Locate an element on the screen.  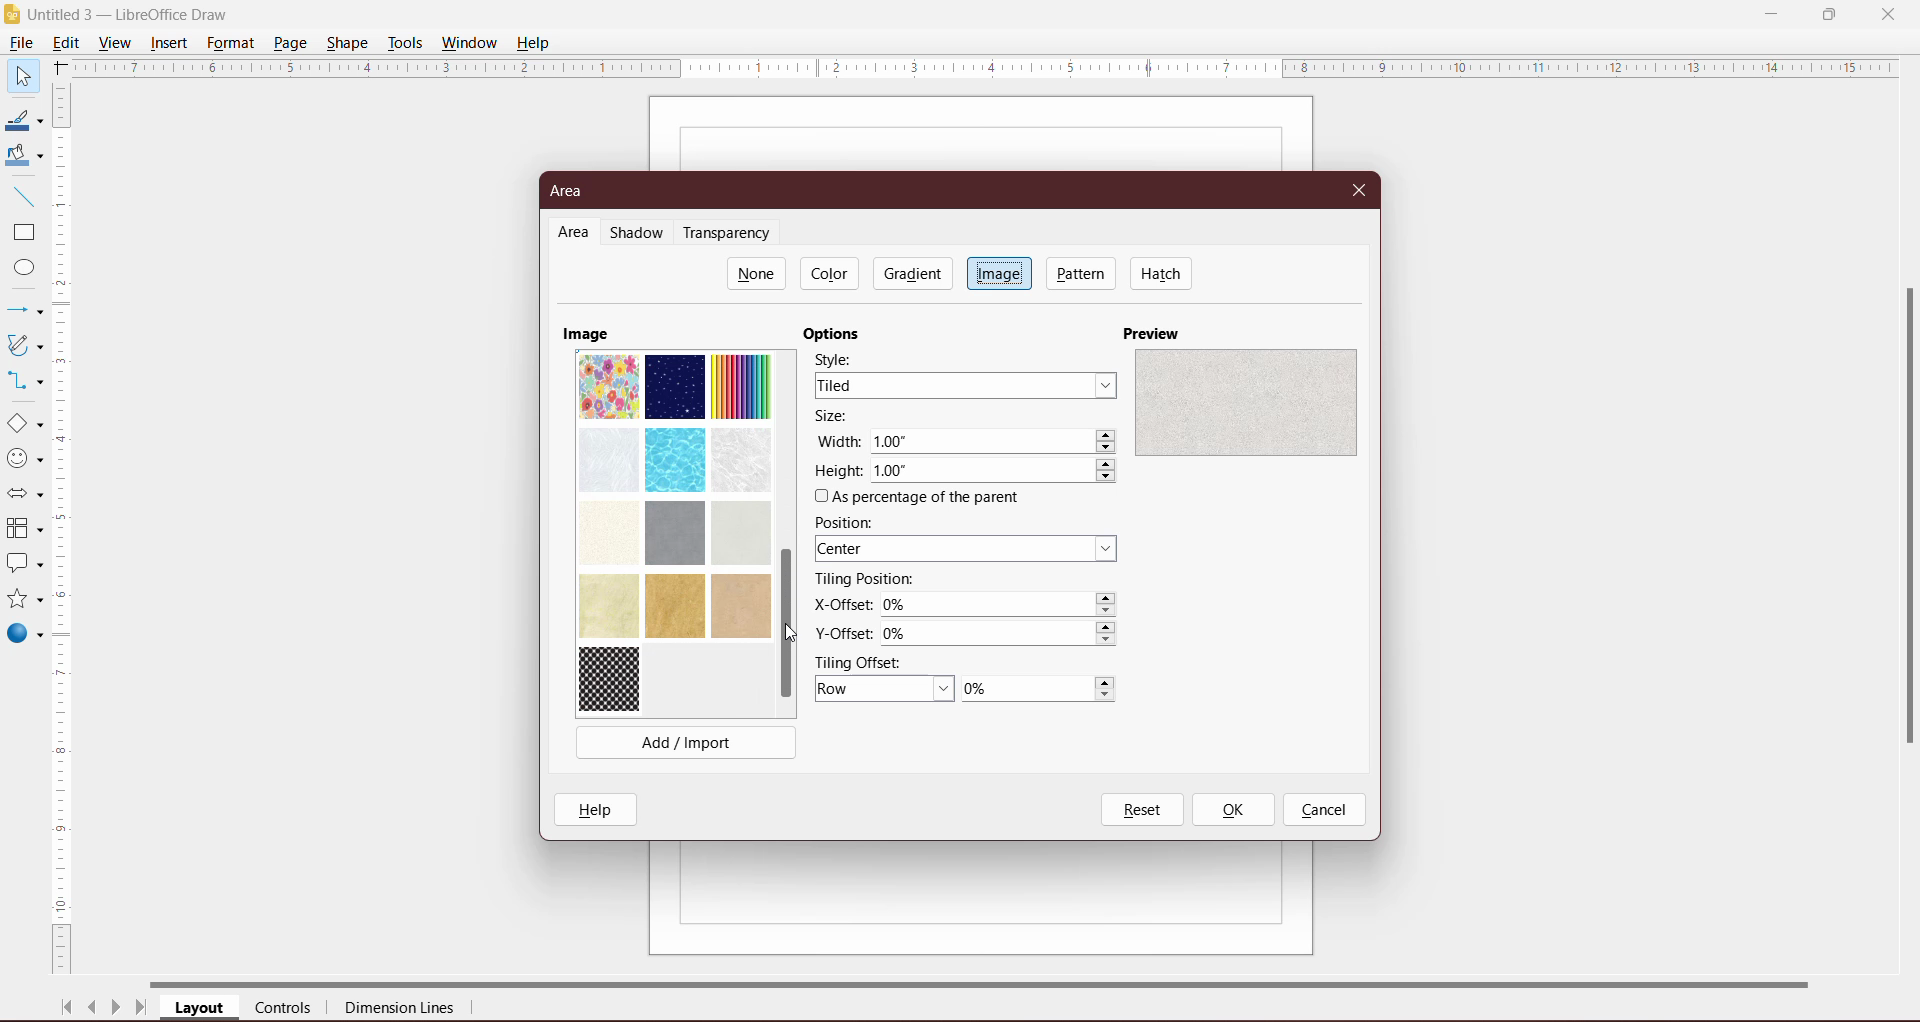
Horizontal Scroll Bar is located at coordinates (1001, 982).